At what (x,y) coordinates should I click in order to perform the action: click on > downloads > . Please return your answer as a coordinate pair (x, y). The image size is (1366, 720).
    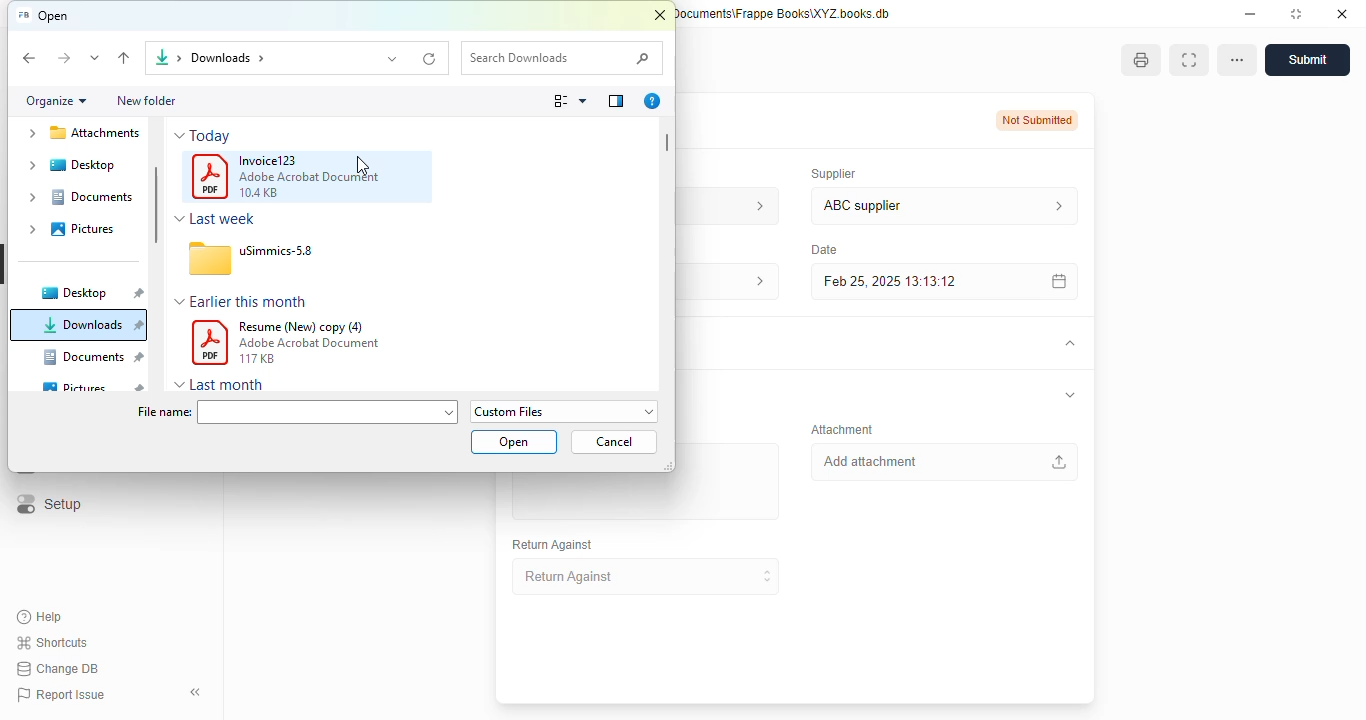
    Looking at the image, I should click on (224, 58).